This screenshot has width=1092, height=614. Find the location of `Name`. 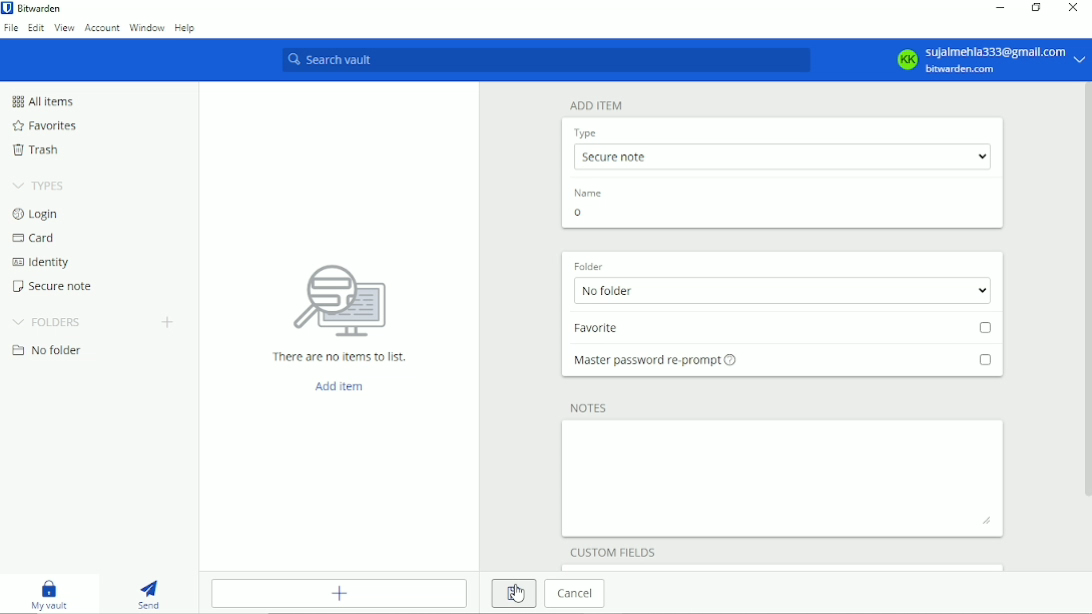

Name is located at coordinates (590, 193).